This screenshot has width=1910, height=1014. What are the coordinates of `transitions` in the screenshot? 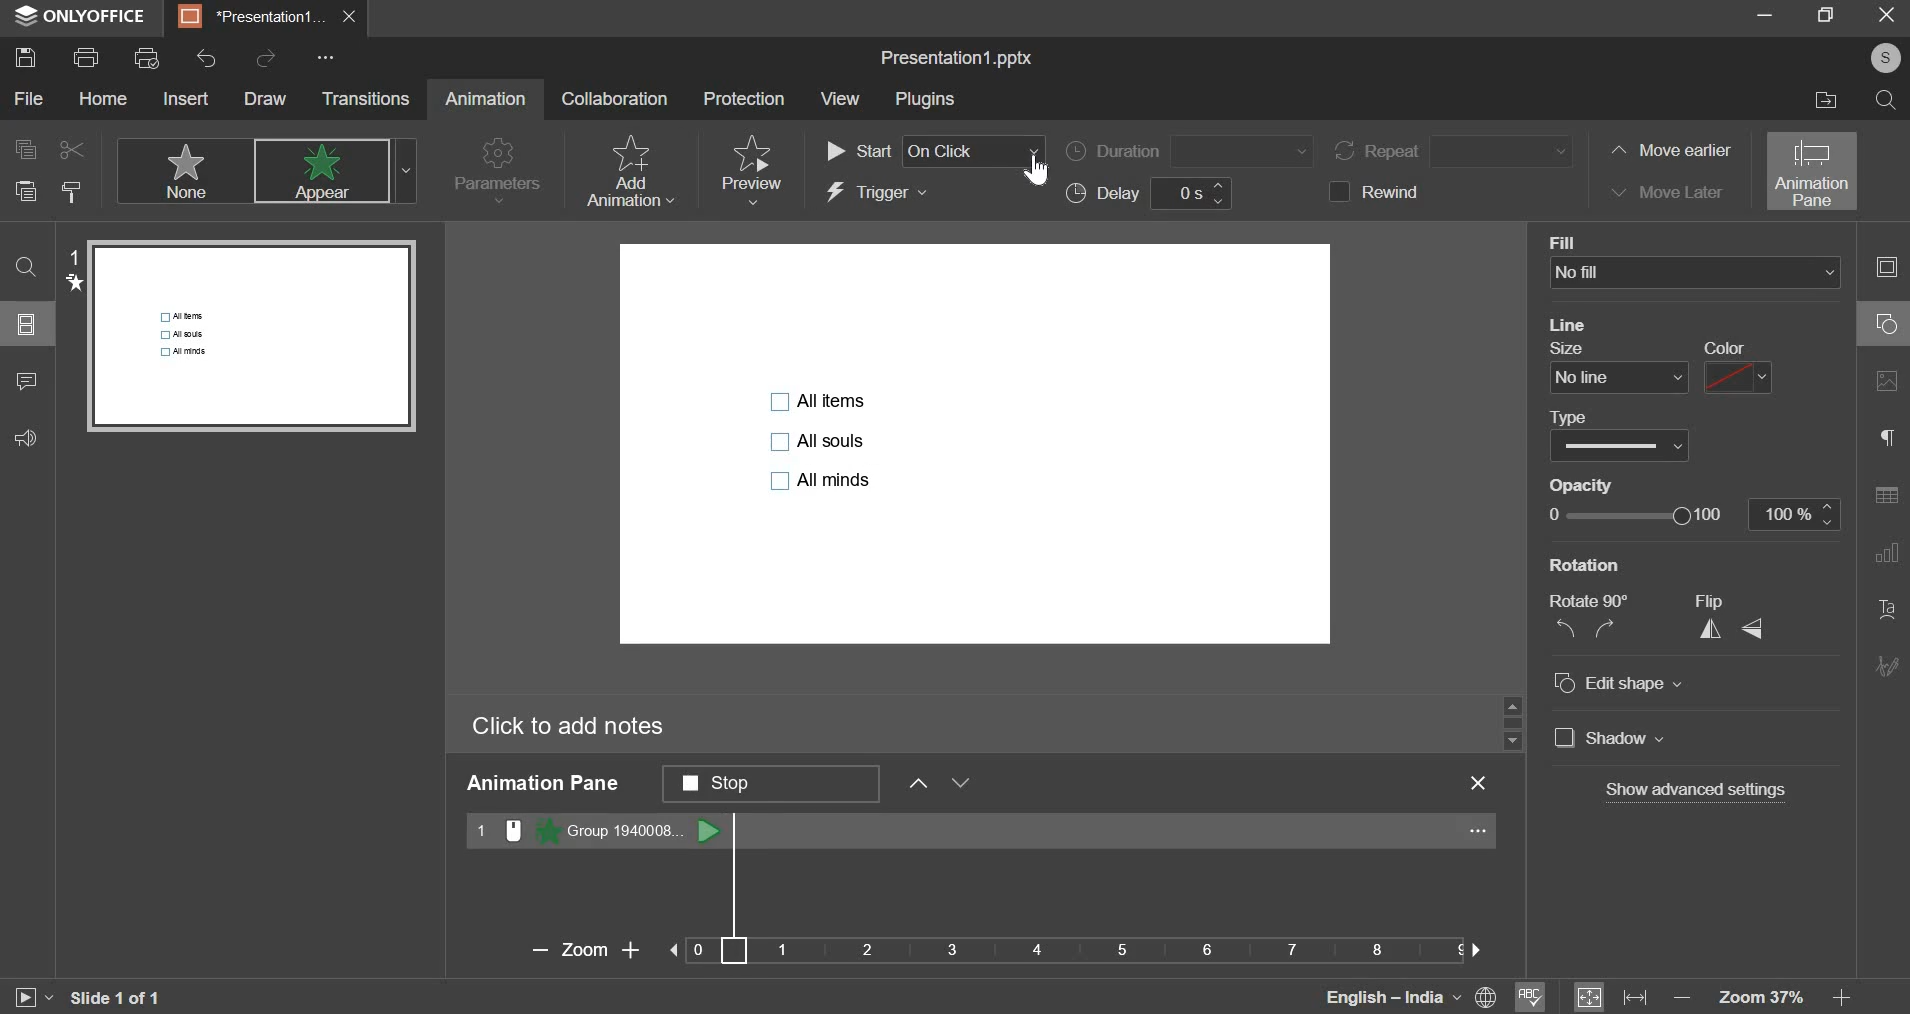 It's located at (365, 98).